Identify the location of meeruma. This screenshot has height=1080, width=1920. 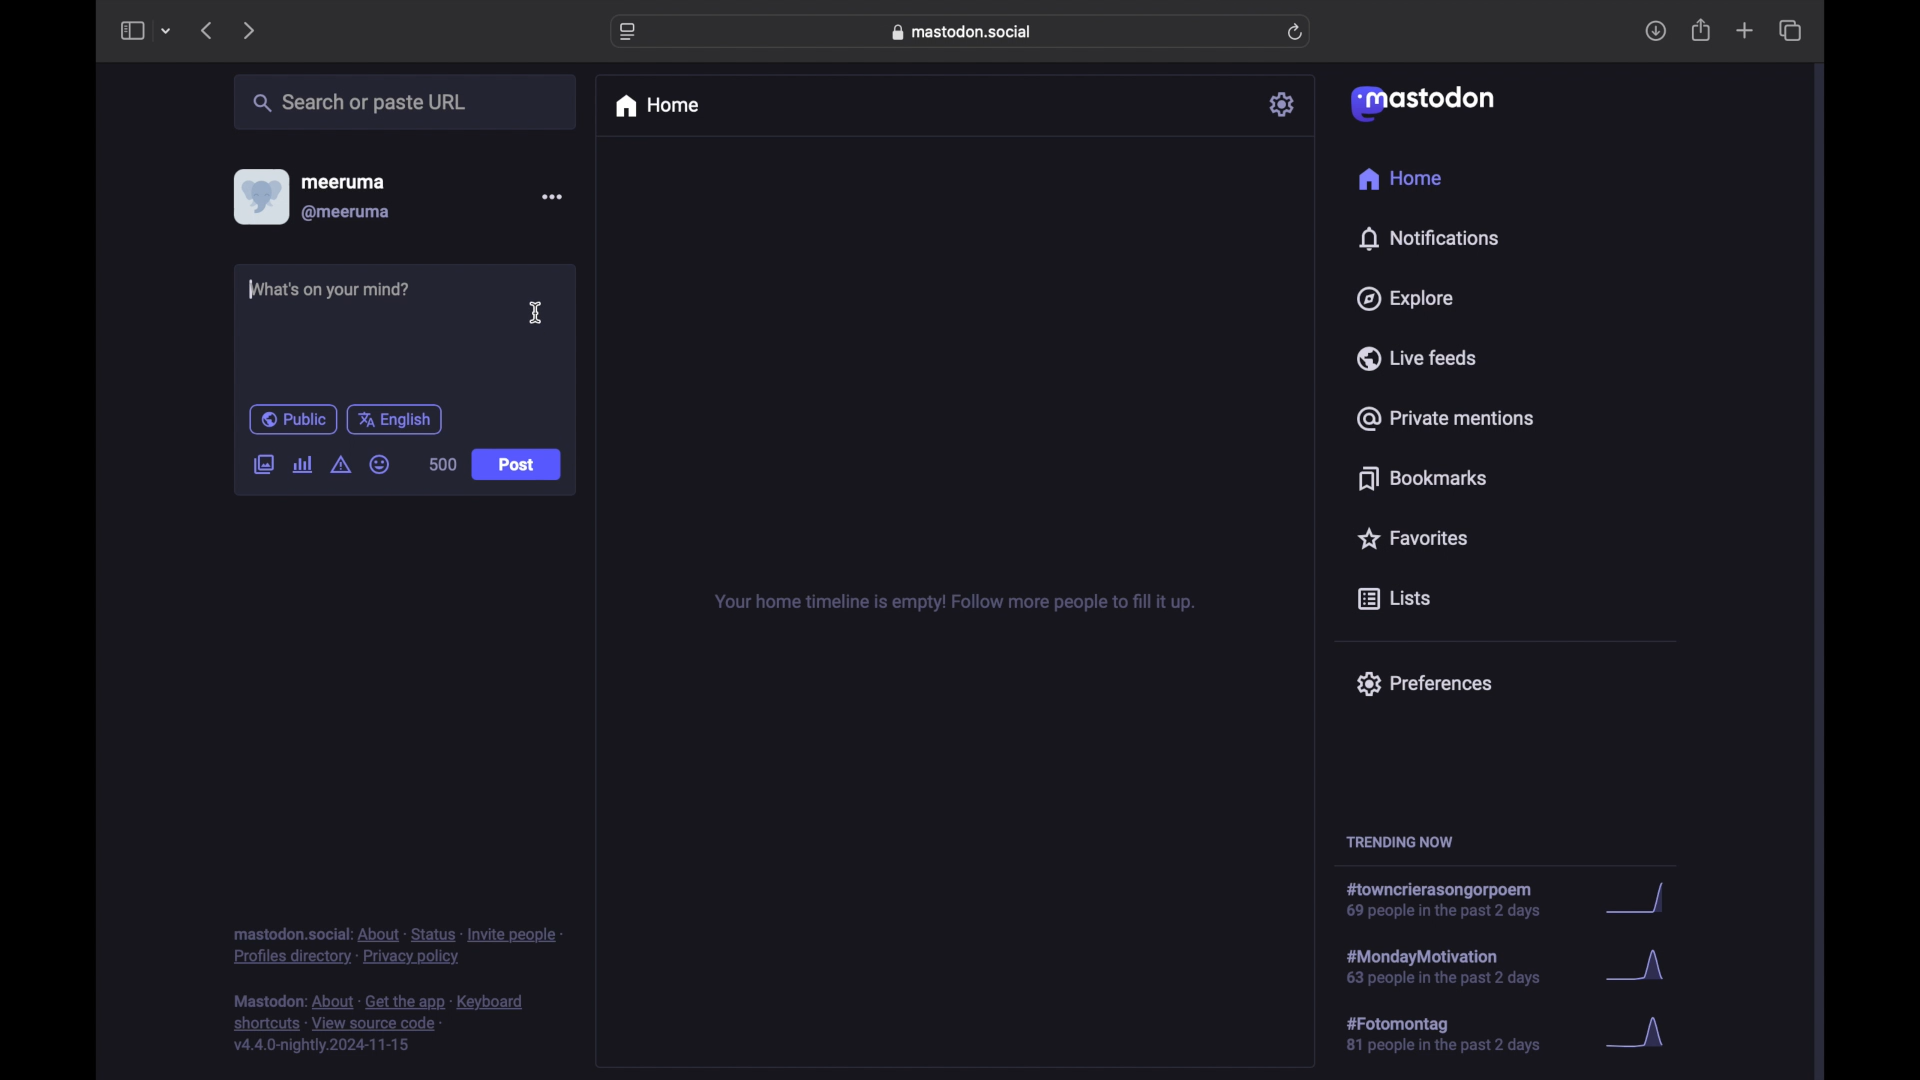
(343, 181).